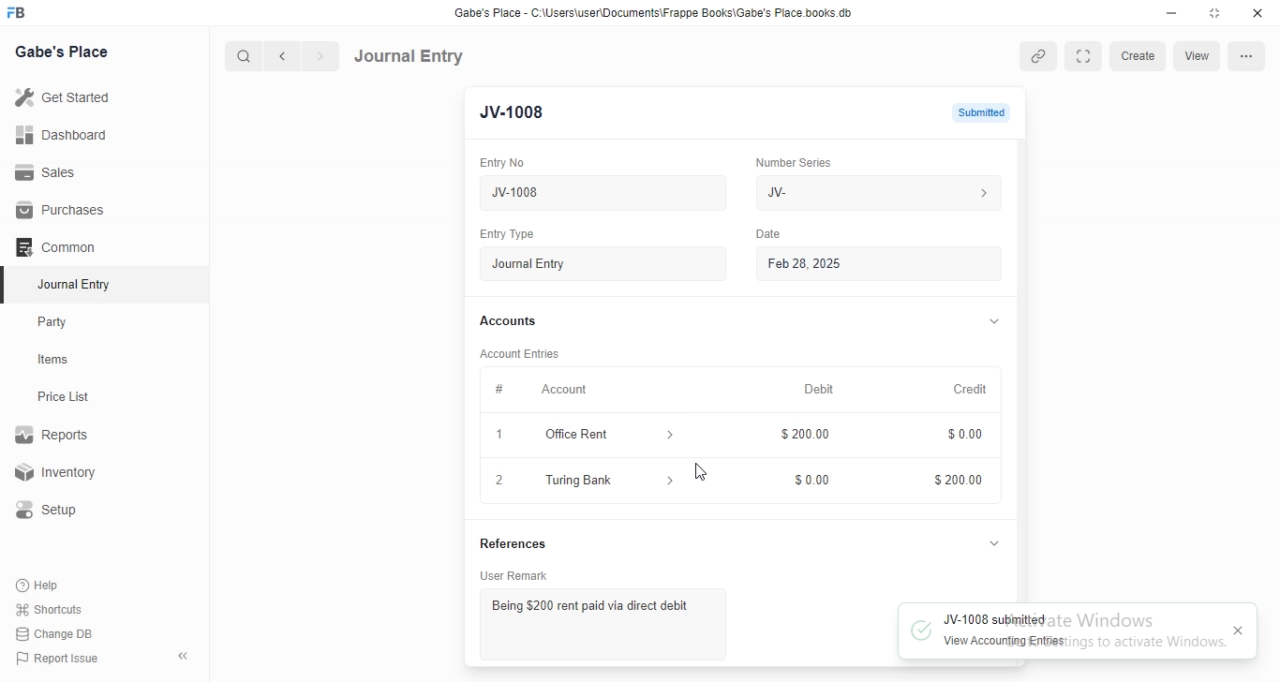  I want to click on $200.00, so click(955, 480).